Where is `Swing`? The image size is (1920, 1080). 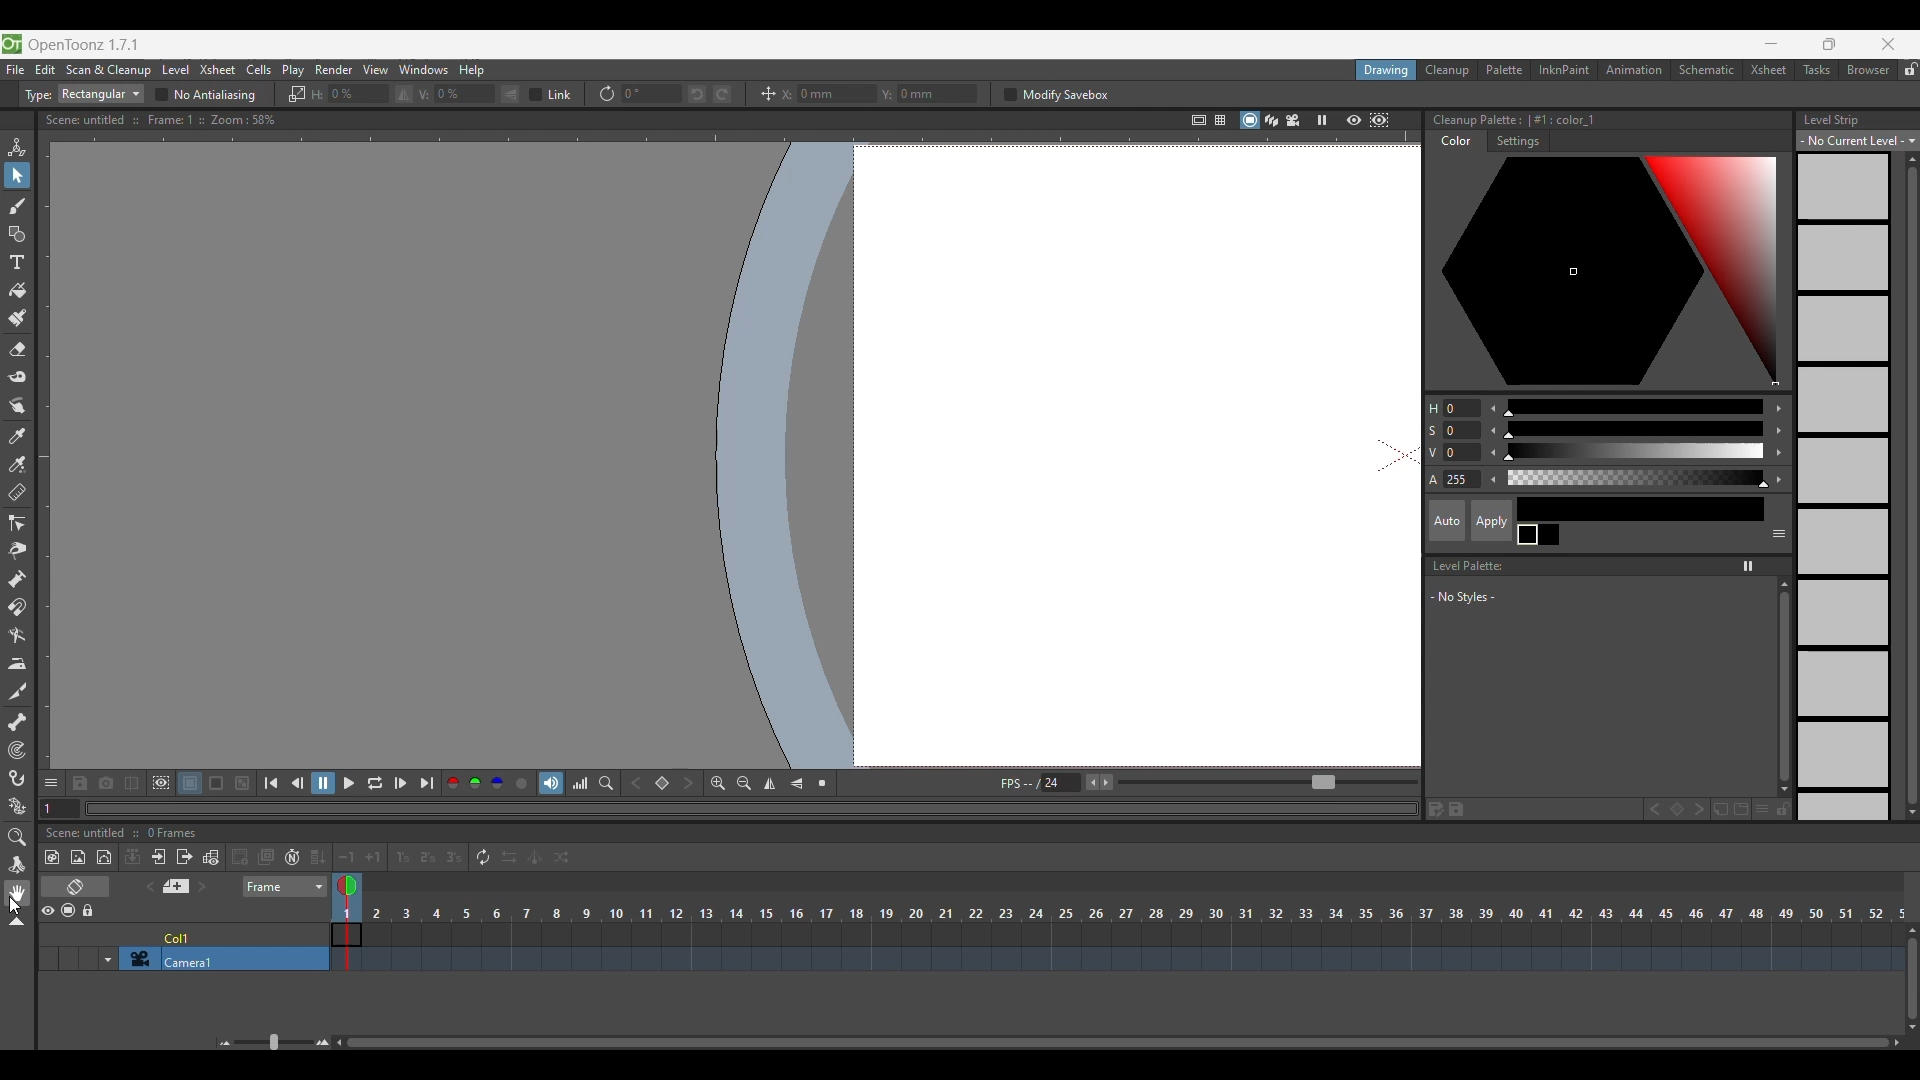
Swing is located at coordinates (535, 857).